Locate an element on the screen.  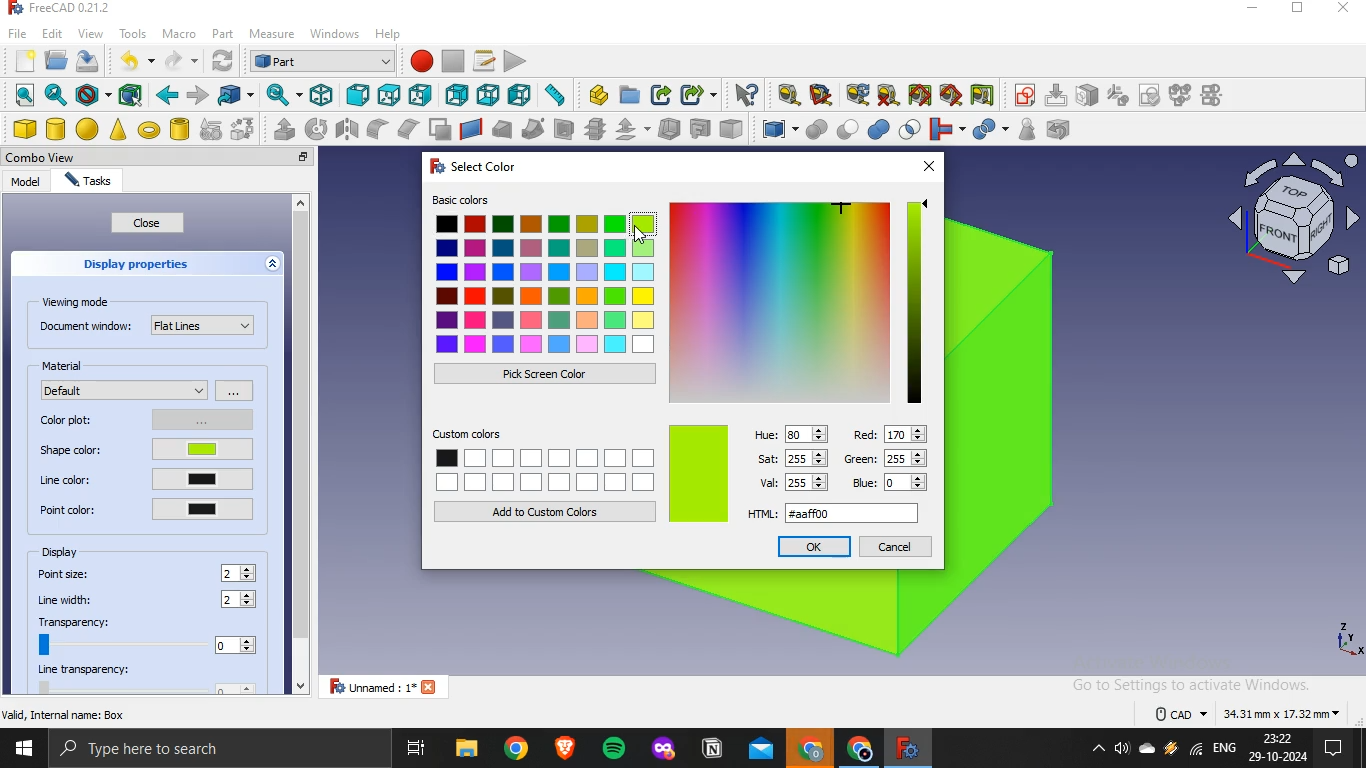
offset is located at coordinates (631, 129).